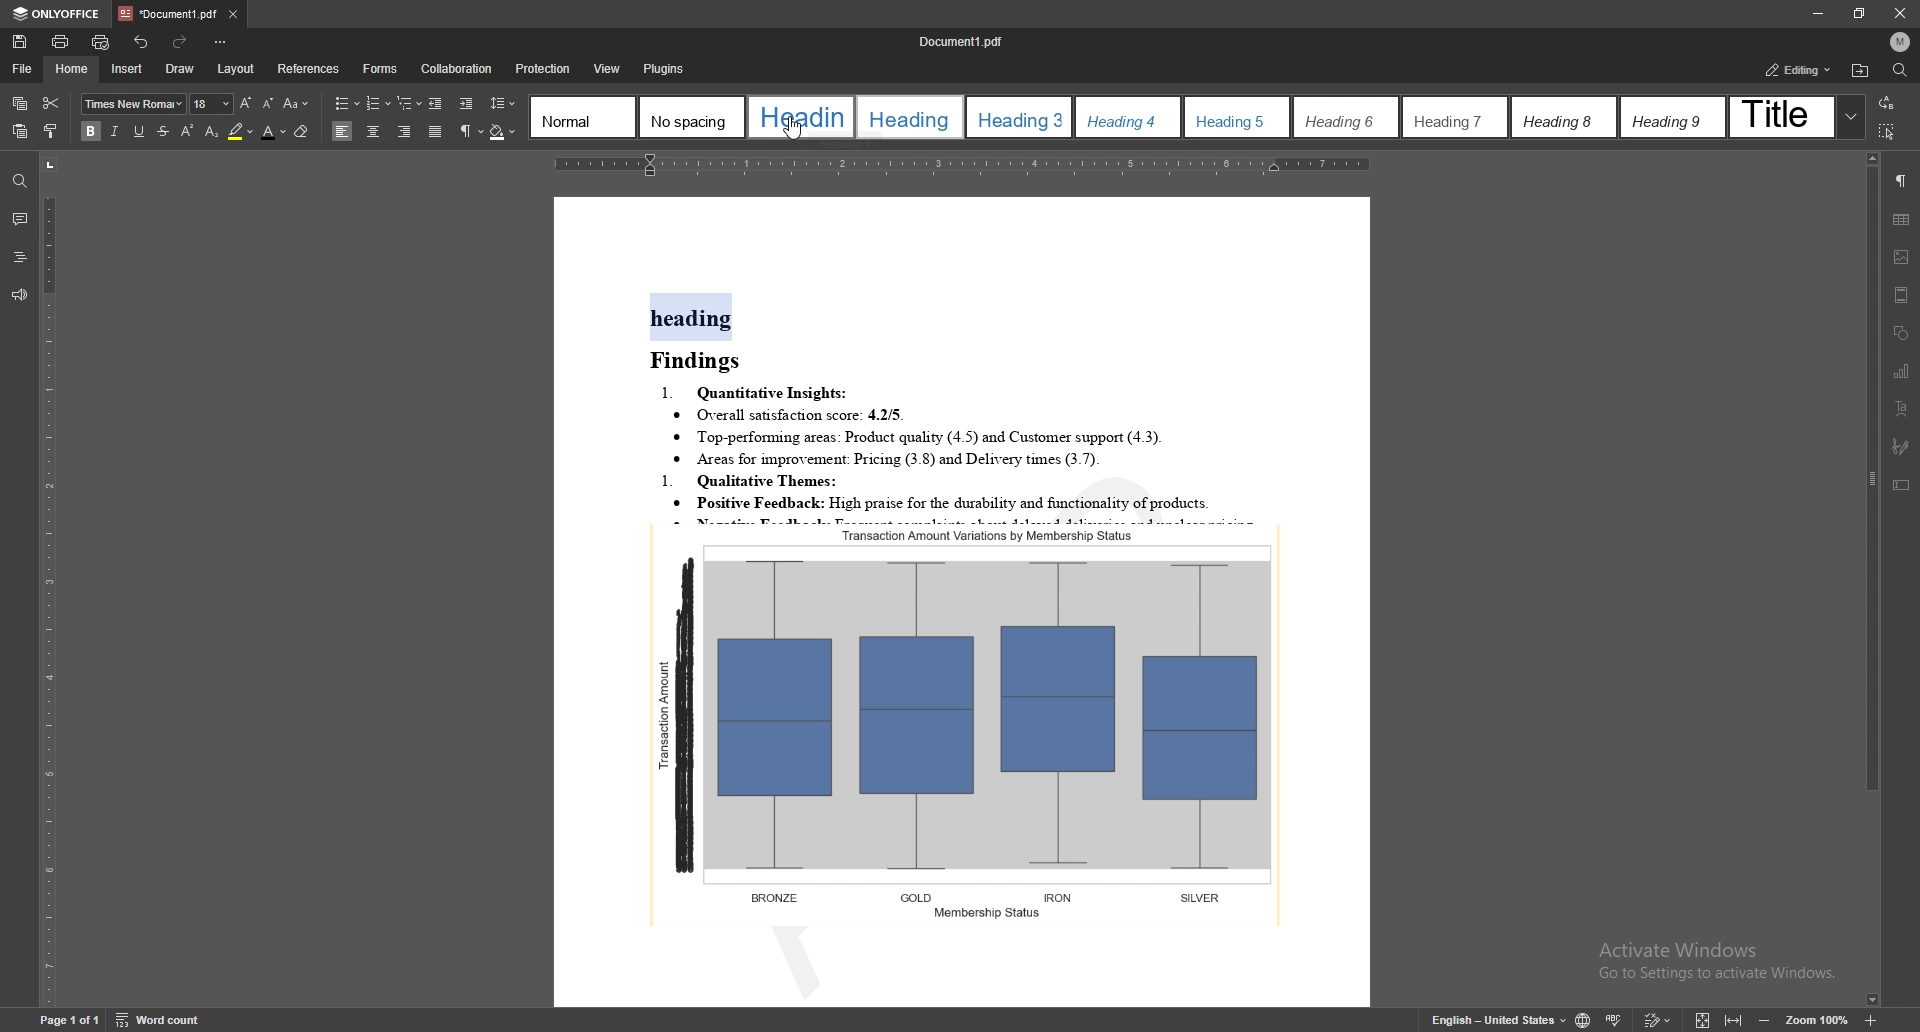  What do you see at coordinates (112, 132) in the screenshot?
I see `italic` at bounding box center [112, 132].